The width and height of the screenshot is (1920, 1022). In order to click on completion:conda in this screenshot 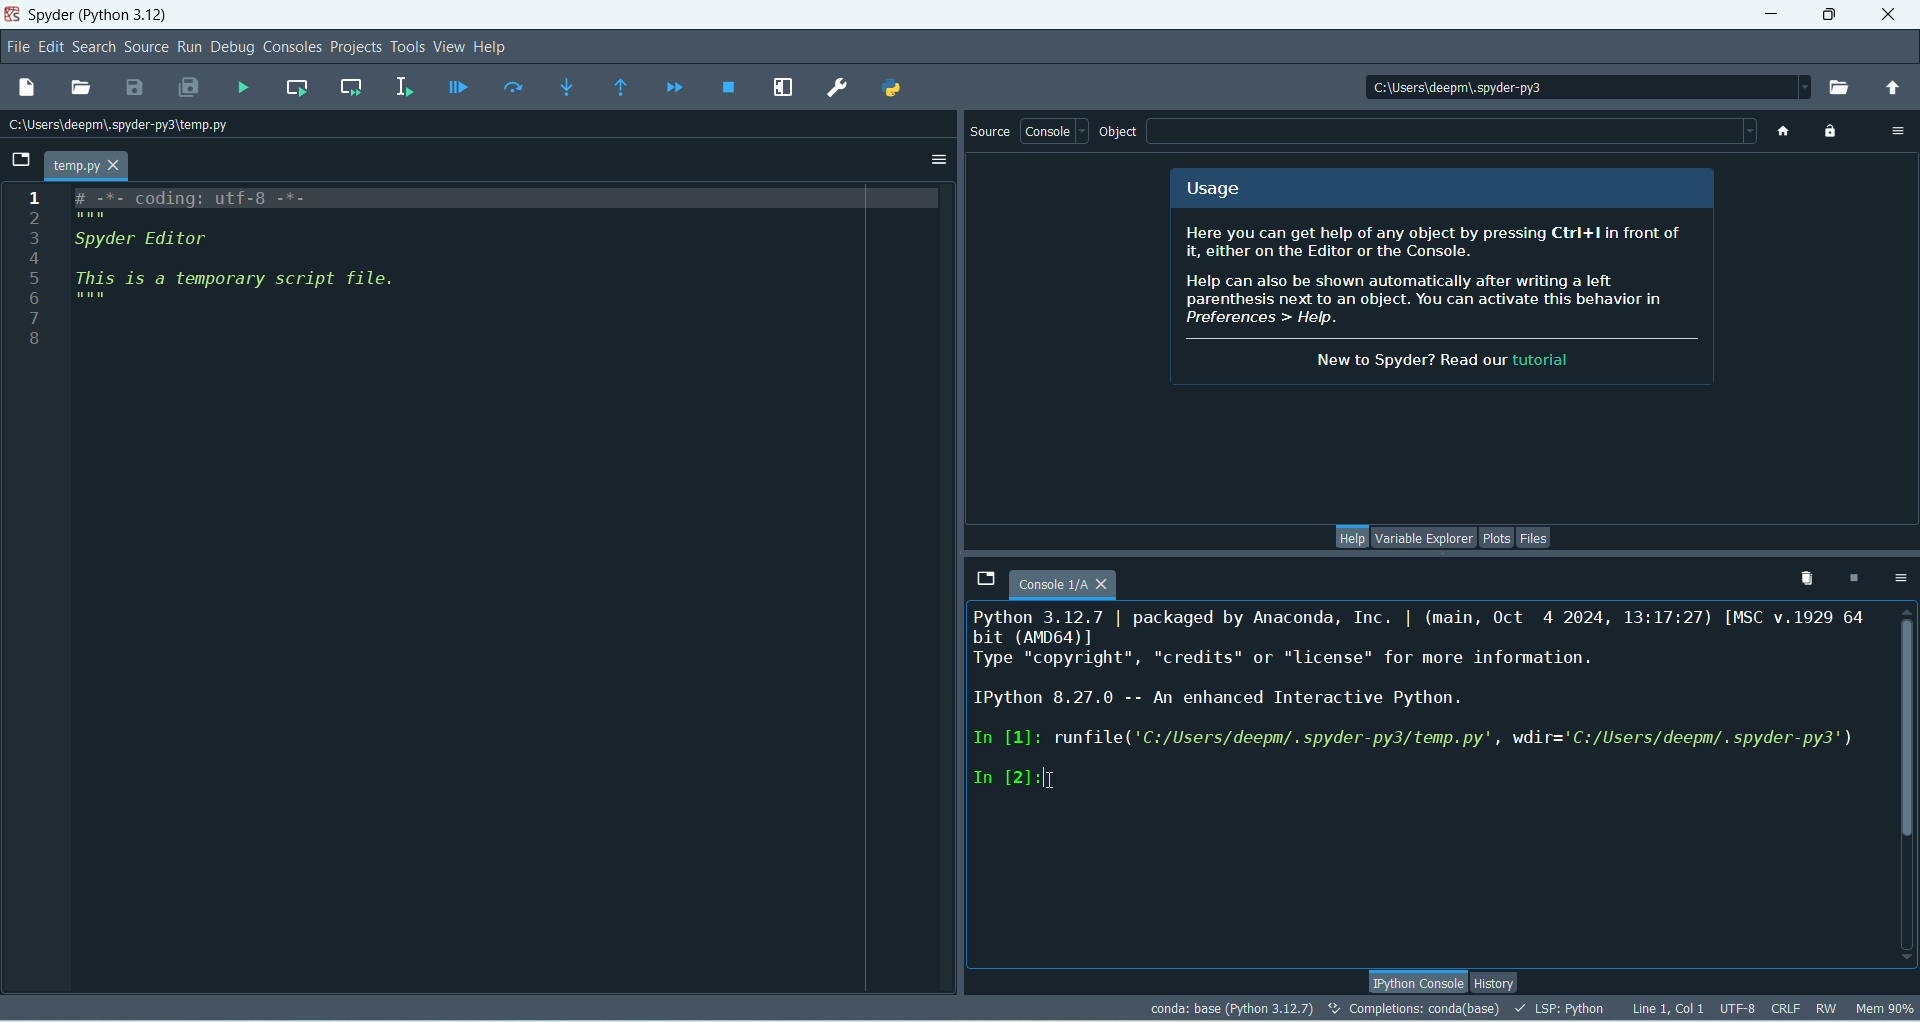, I will do `click(1413, 1008)`.